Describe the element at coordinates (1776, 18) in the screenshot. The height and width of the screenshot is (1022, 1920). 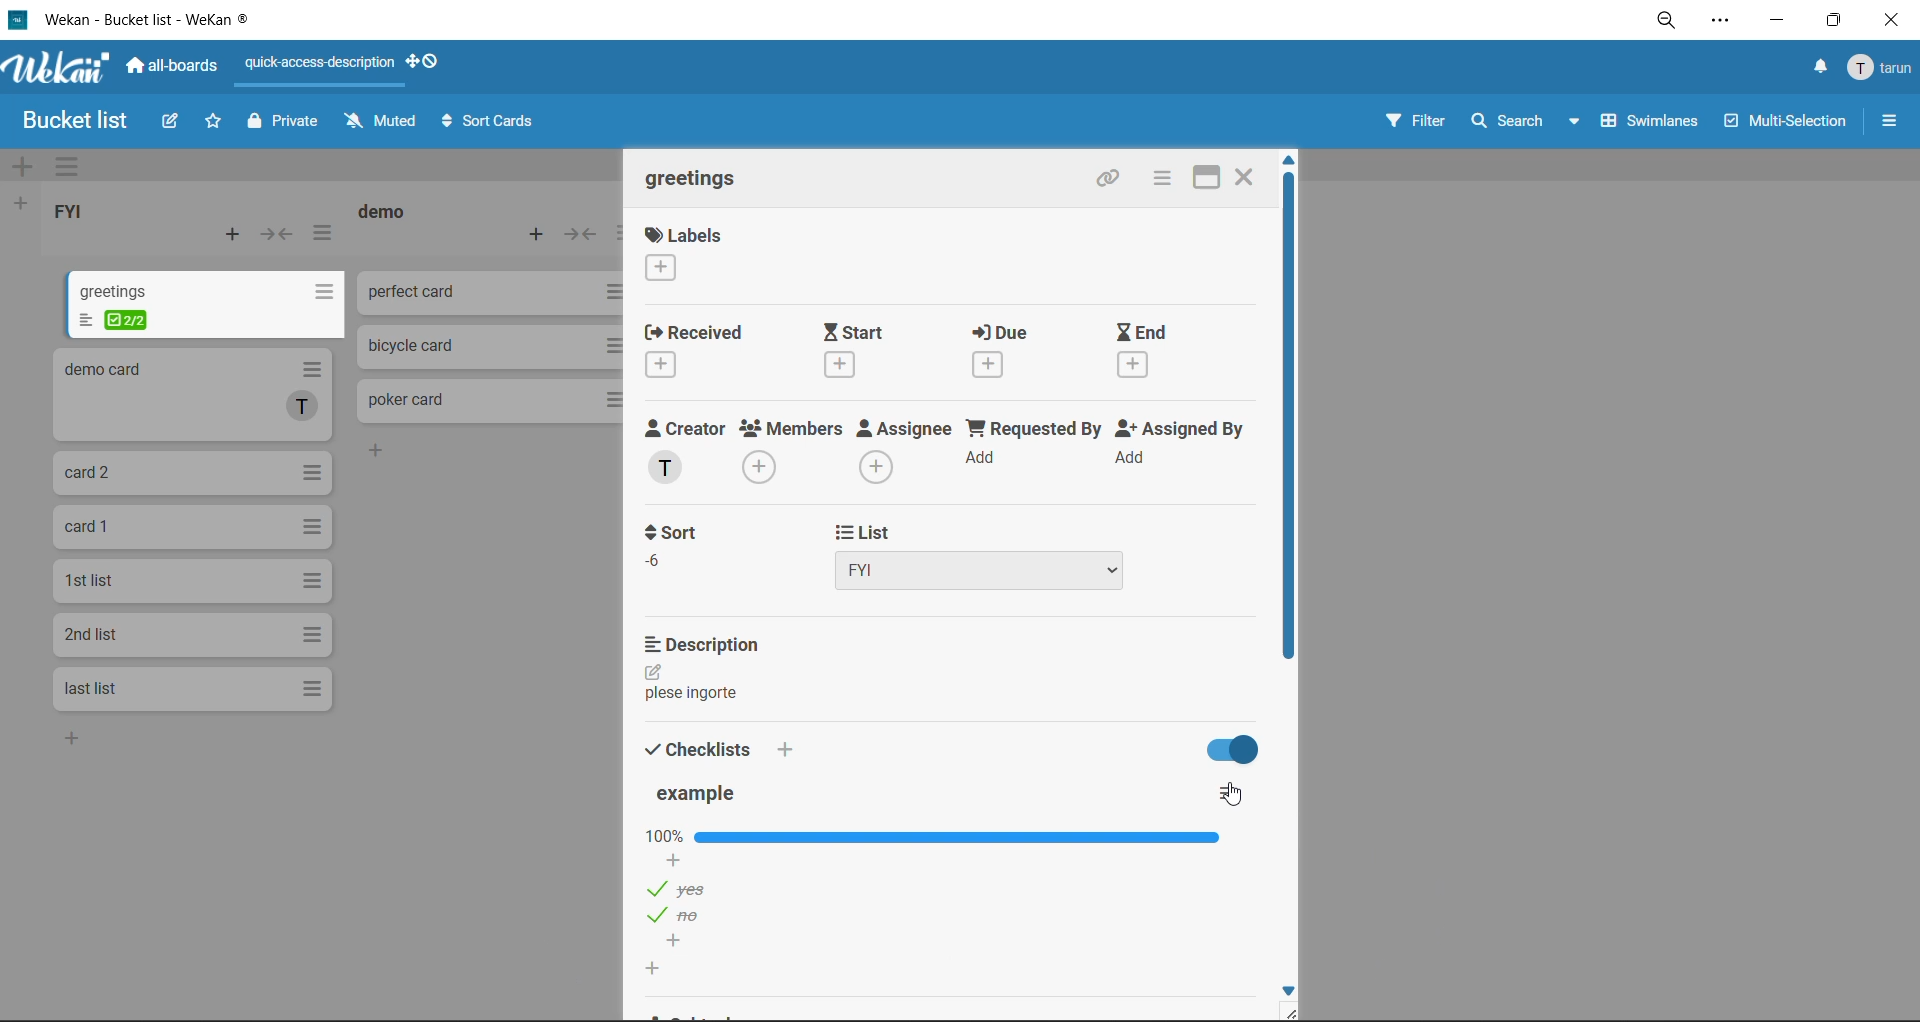
I see `minimize` at that location.